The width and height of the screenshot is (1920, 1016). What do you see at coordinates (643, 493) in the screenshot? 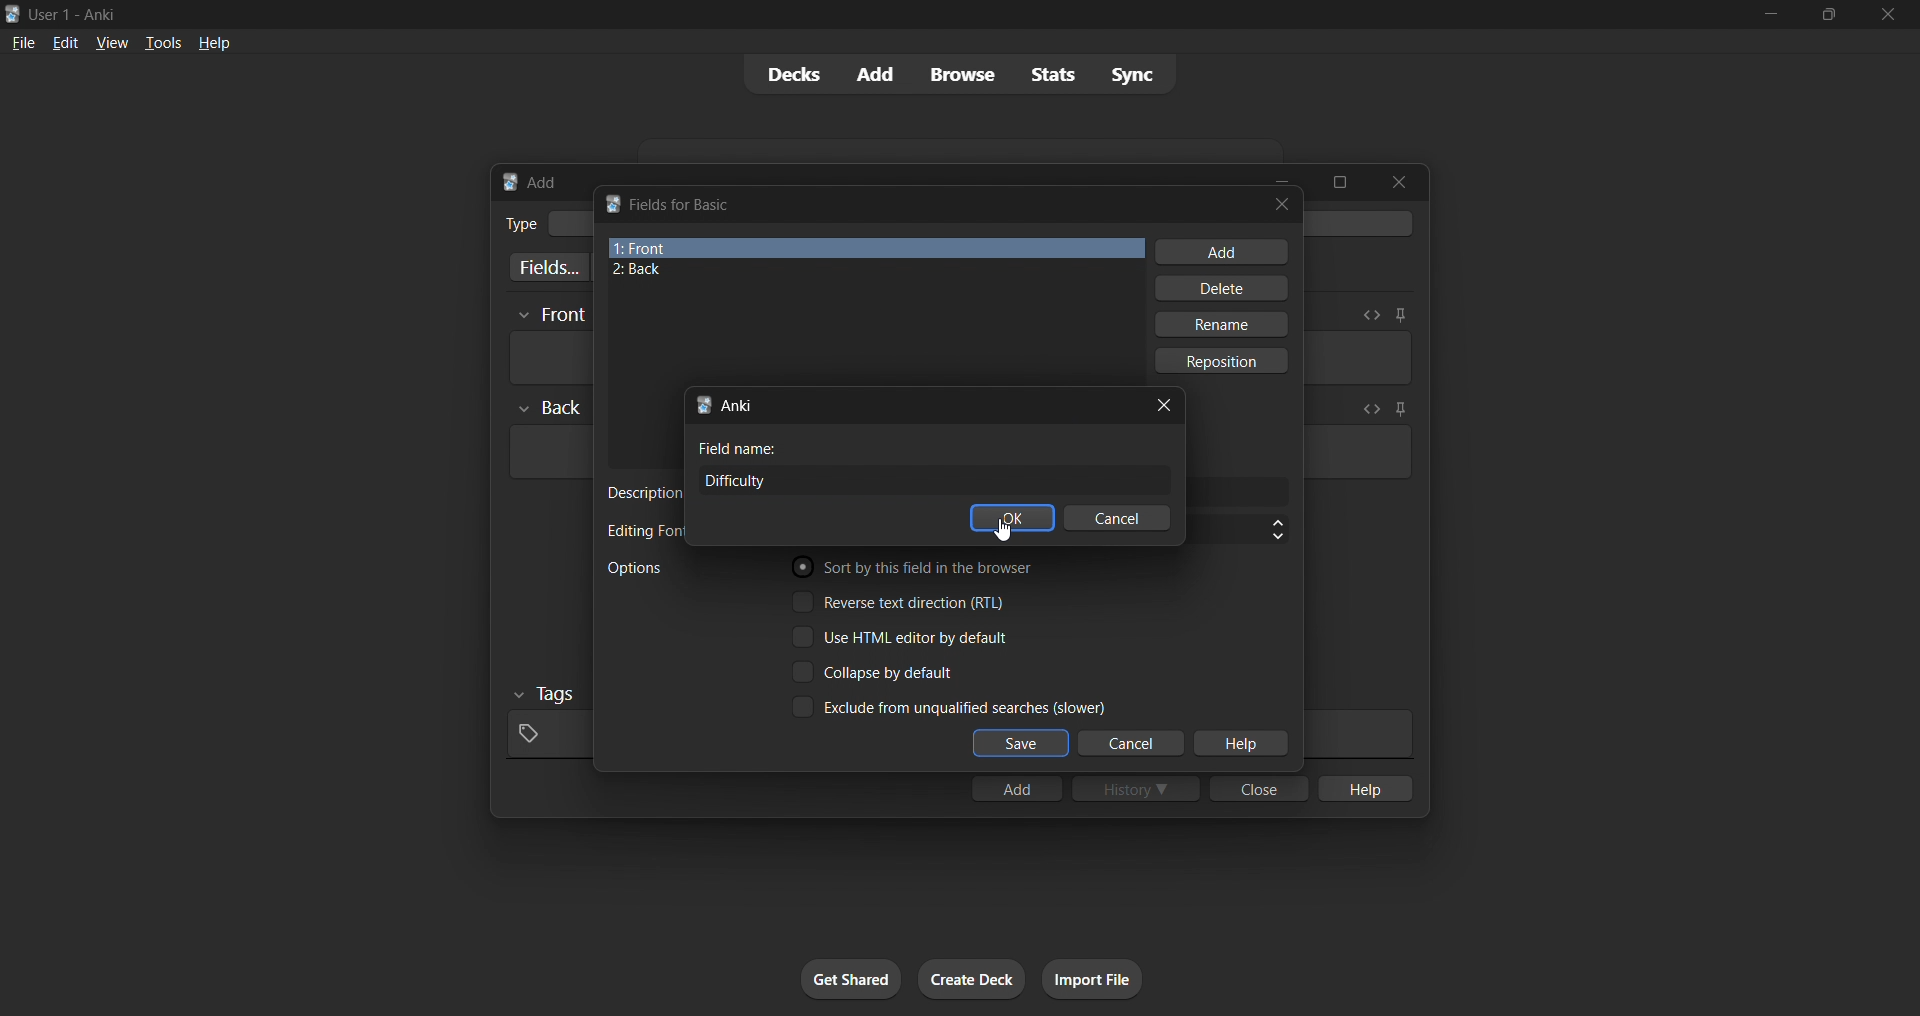
I see `Text` at bounding box center [643, 493].